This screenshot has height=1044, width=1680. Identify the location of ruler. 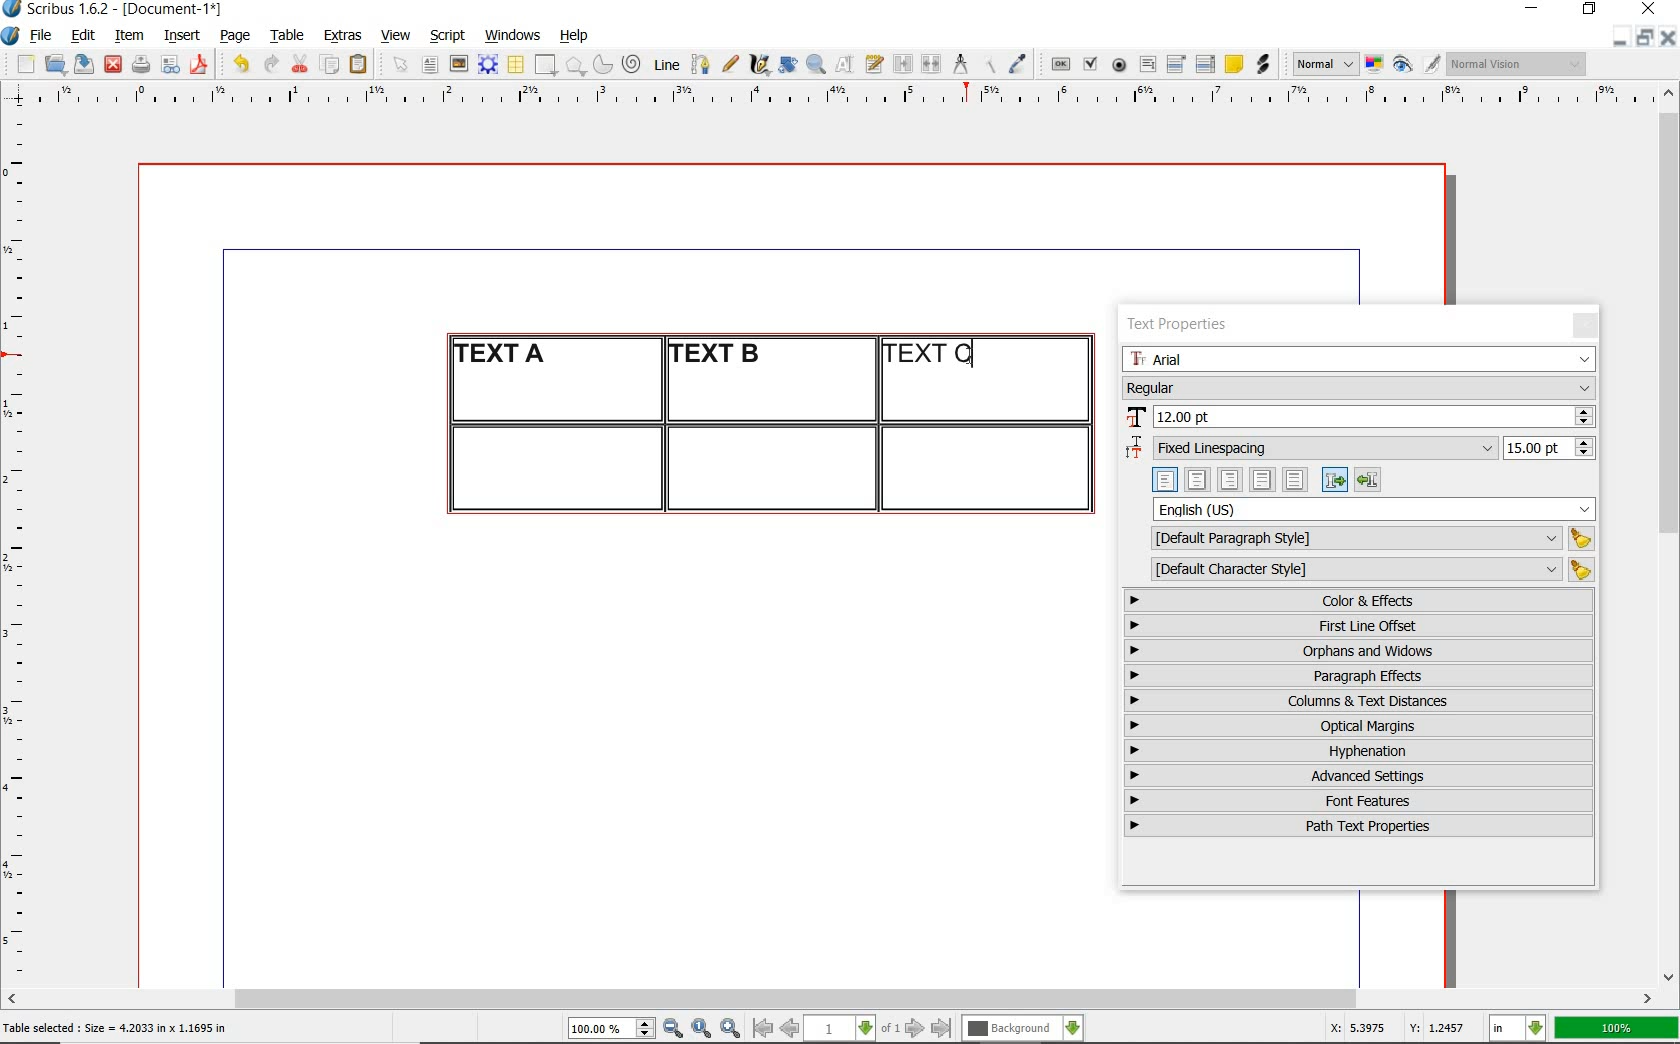
(853, 97).